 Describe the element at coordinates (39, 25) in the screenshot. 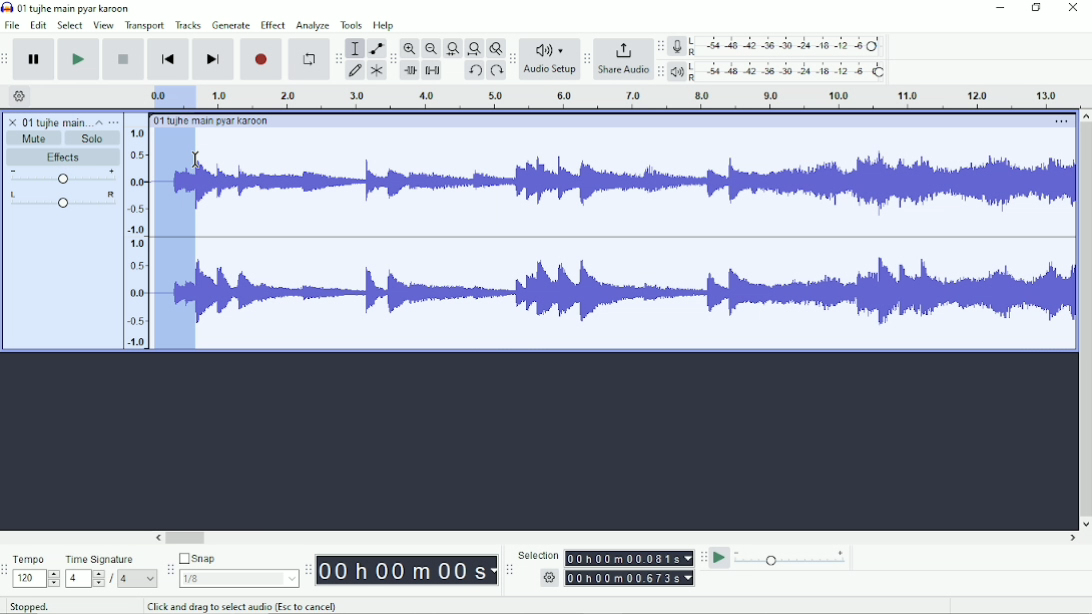

I see `Edit` at that location.